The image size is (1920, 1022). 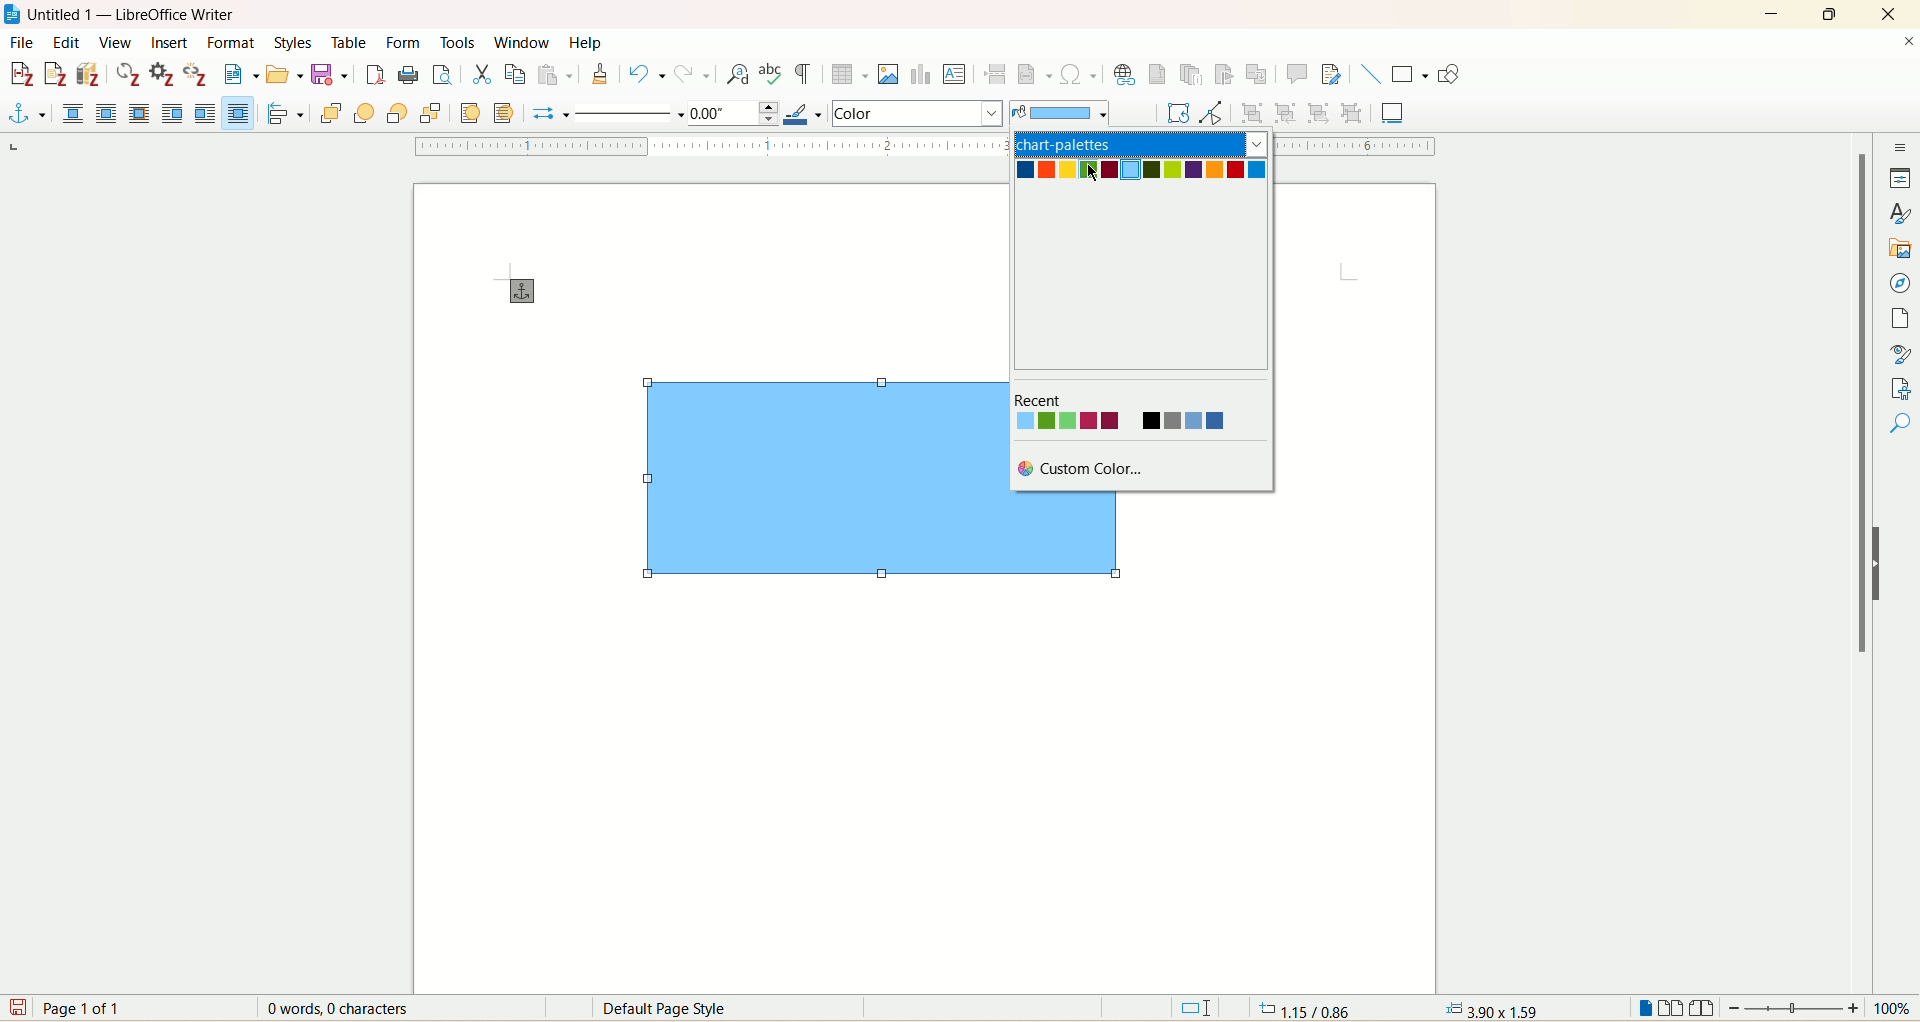 What do you see at coordinates (25, 42) in the screenshot?
I see `file` at bounding box center [25, 42].